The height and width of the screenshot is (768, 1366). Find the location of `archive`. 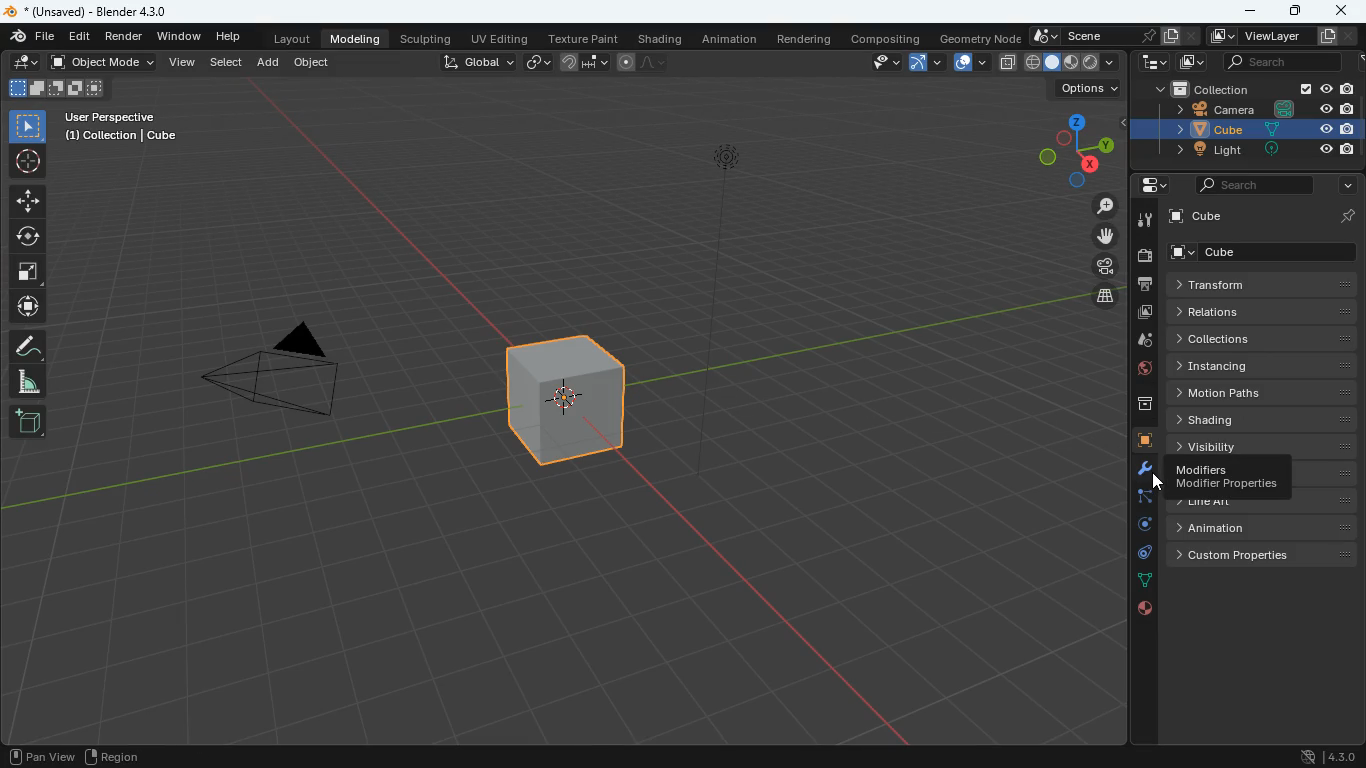

archive is located at coordinates (1135, 408).